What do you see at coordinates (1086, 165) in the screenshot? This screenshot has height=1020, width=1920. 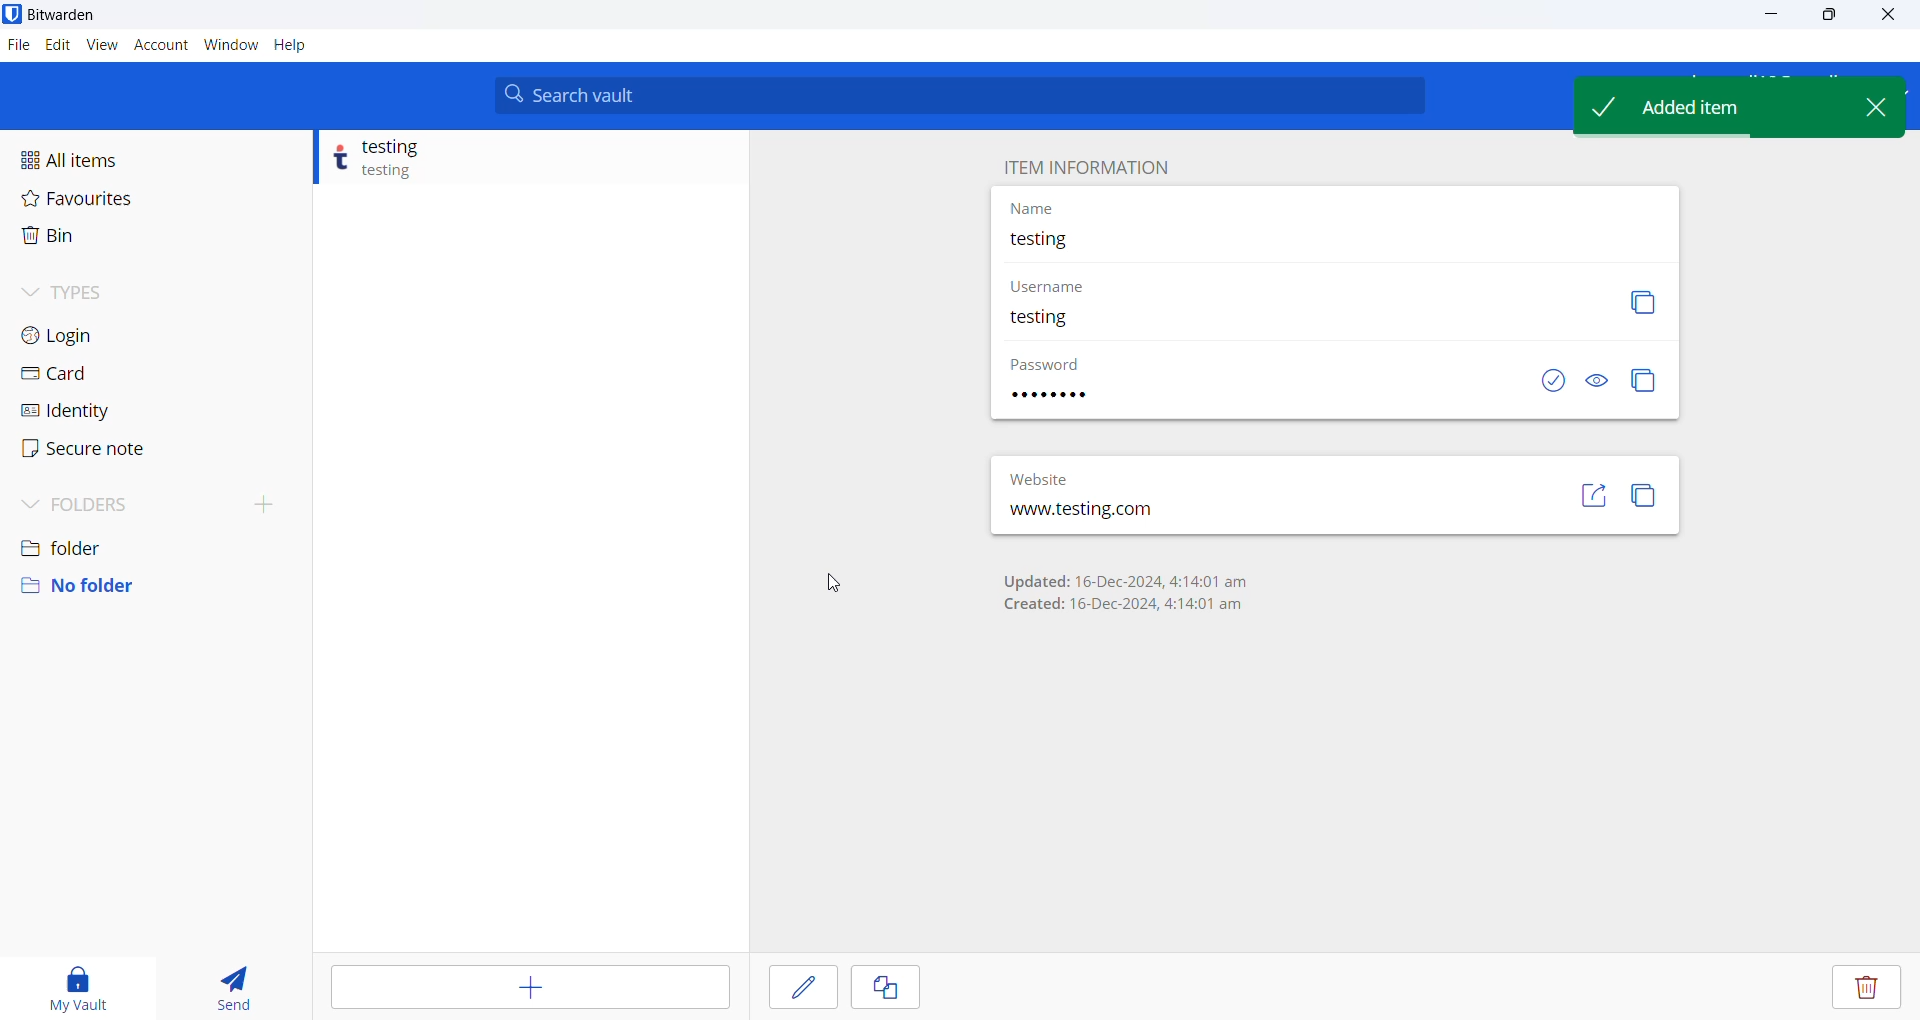 I see `item information heading` at bounding box center [1086, 165].